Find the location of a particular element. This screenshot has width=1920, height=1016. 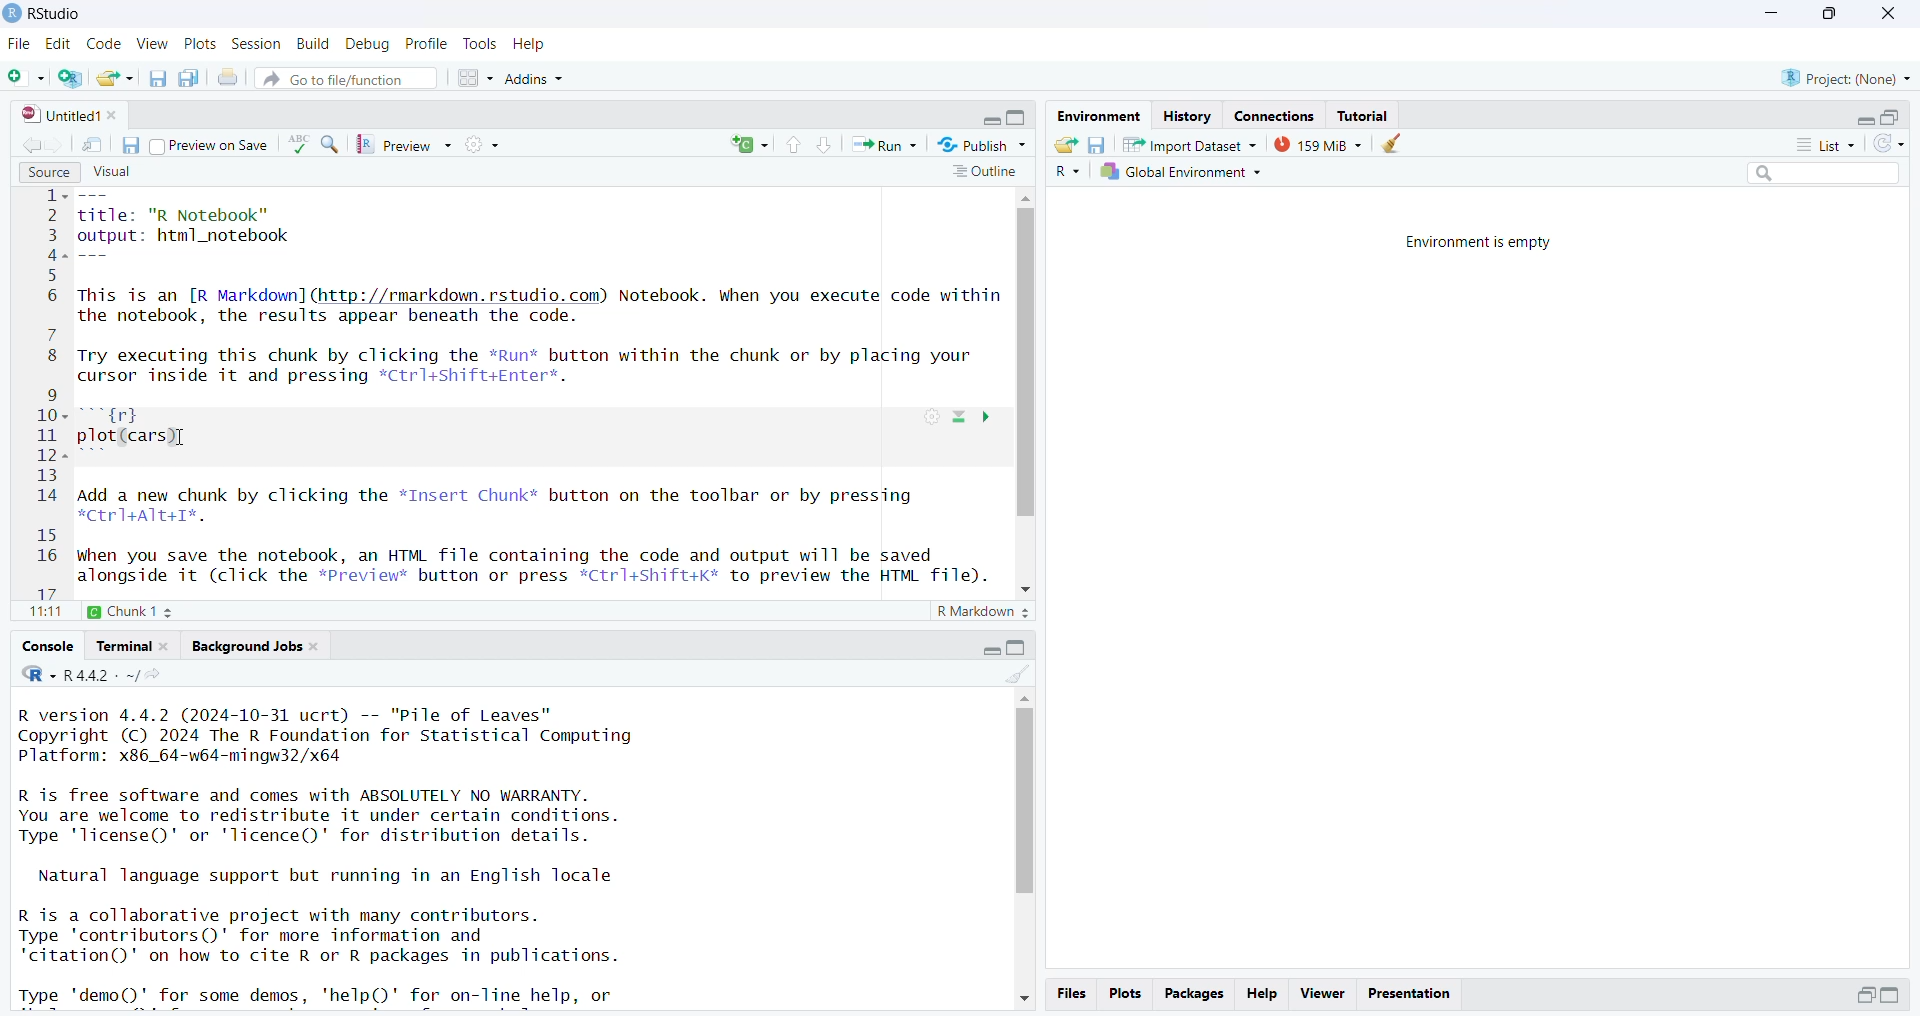

session is located at coordinates (257, 45).